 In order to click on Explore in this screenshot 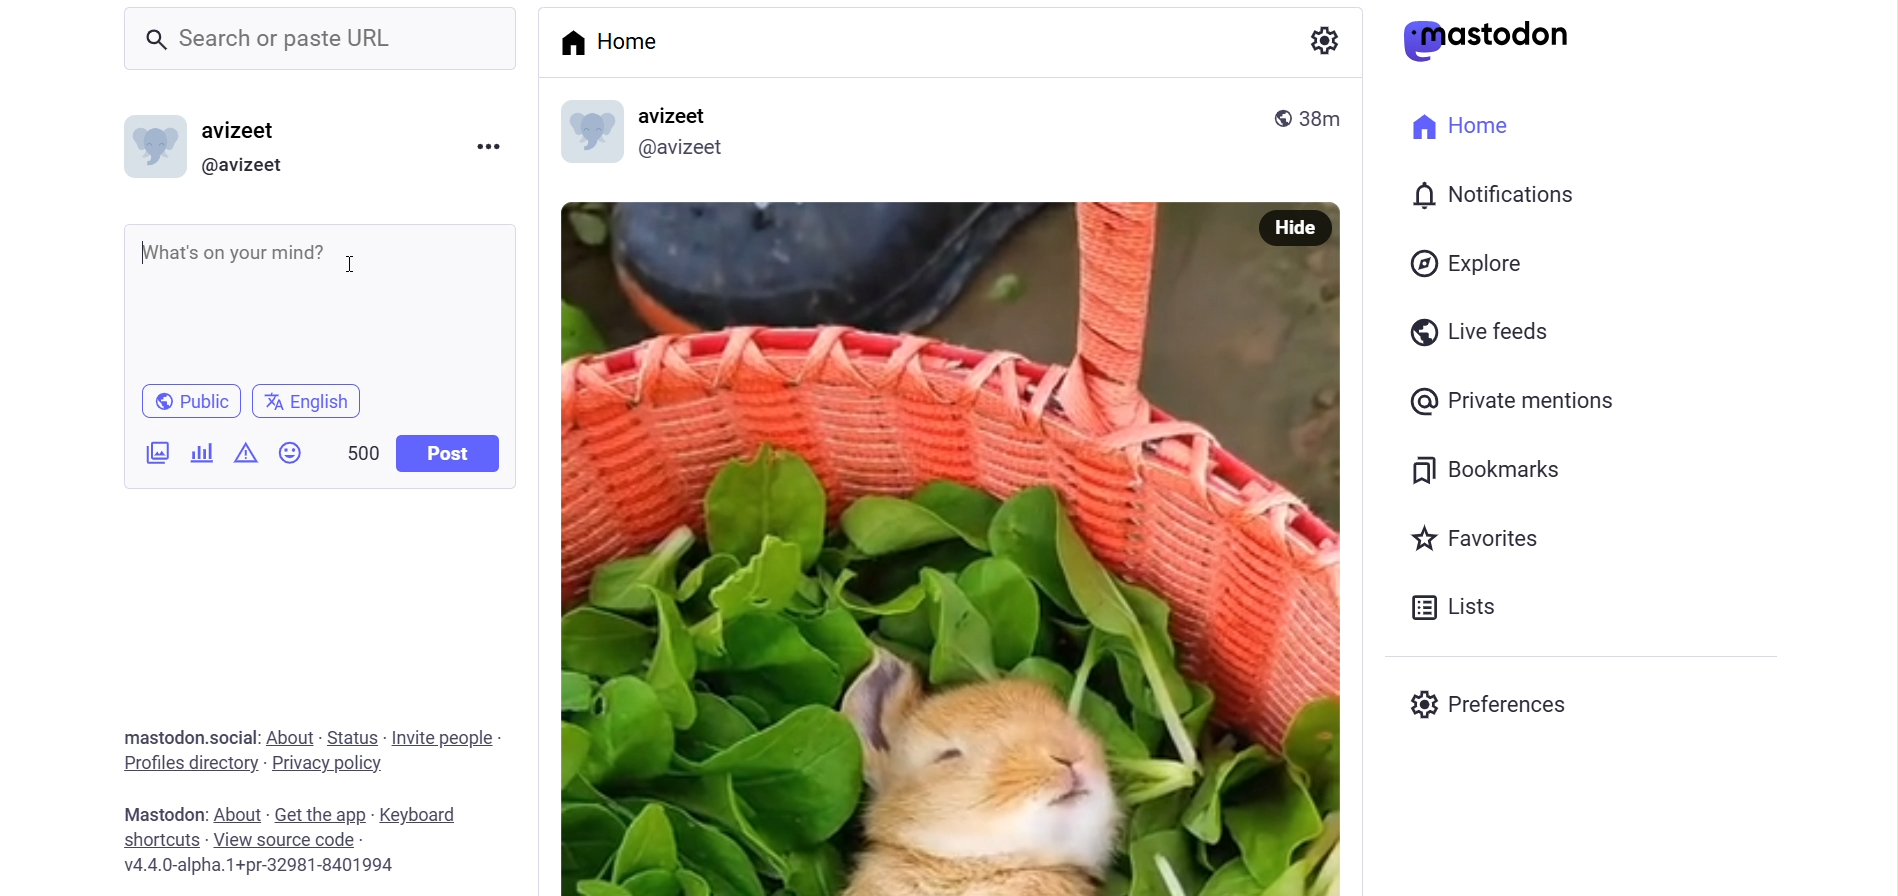, I will do `click(1471, 265)`.